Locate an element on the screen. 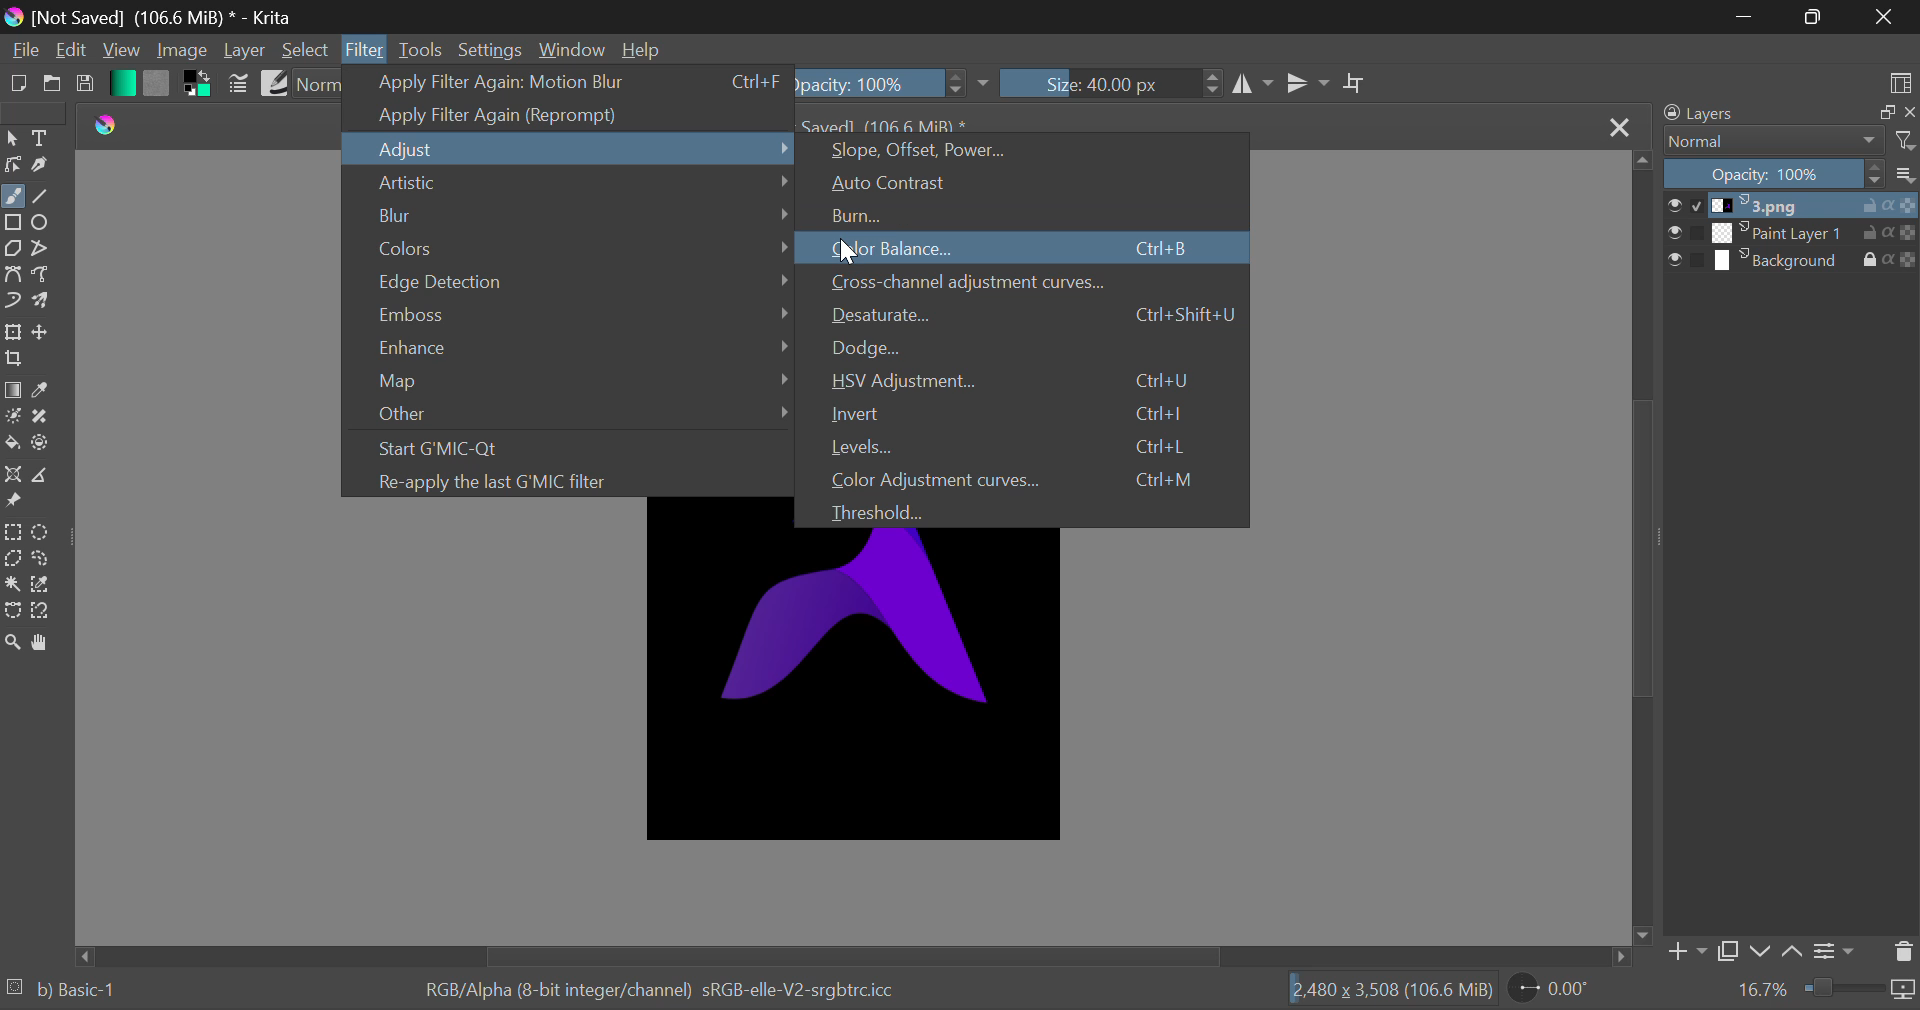  File is located at coordinates (22, 51).